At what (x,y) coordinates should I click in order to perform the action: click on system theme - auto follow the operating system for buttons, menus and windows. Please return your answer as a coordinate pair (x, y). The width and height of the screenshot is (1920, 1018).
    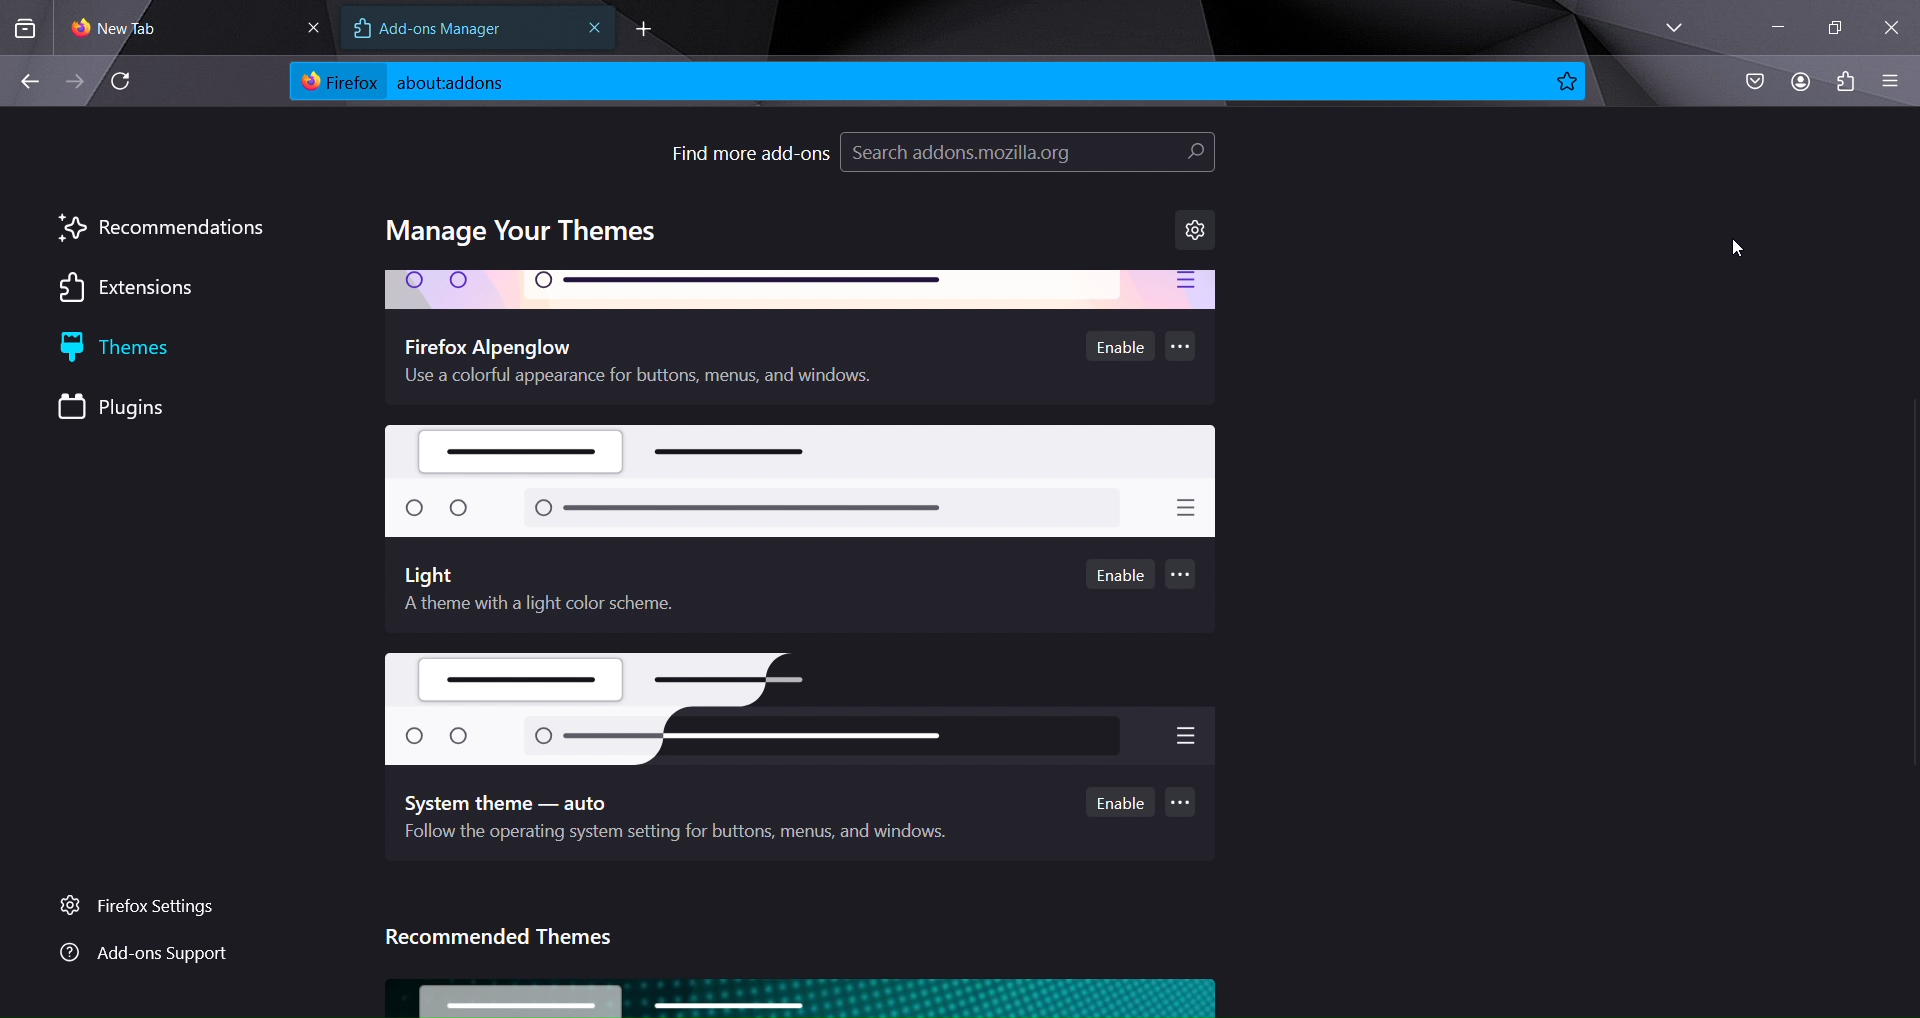
    Looking at the image, I should click on (686, 819).